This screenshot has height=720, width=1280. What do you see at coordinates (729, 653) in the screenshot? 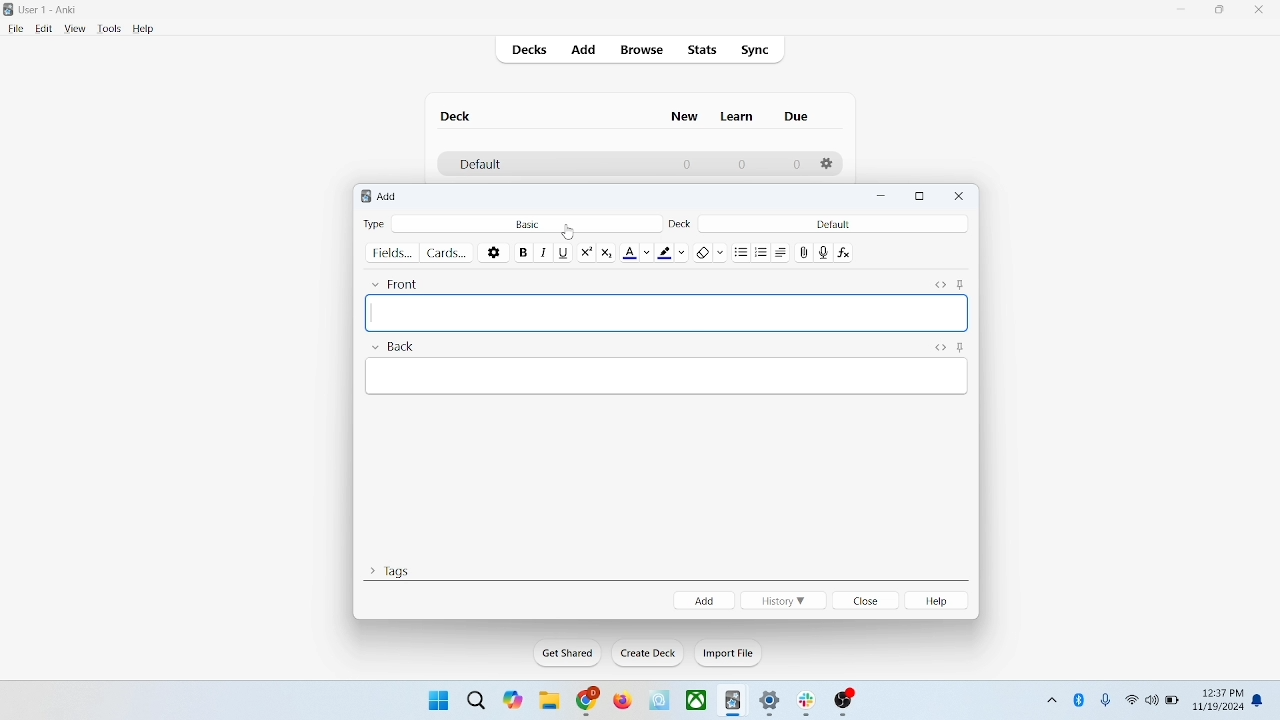
I see `import file` at bounding box center [729, 653].